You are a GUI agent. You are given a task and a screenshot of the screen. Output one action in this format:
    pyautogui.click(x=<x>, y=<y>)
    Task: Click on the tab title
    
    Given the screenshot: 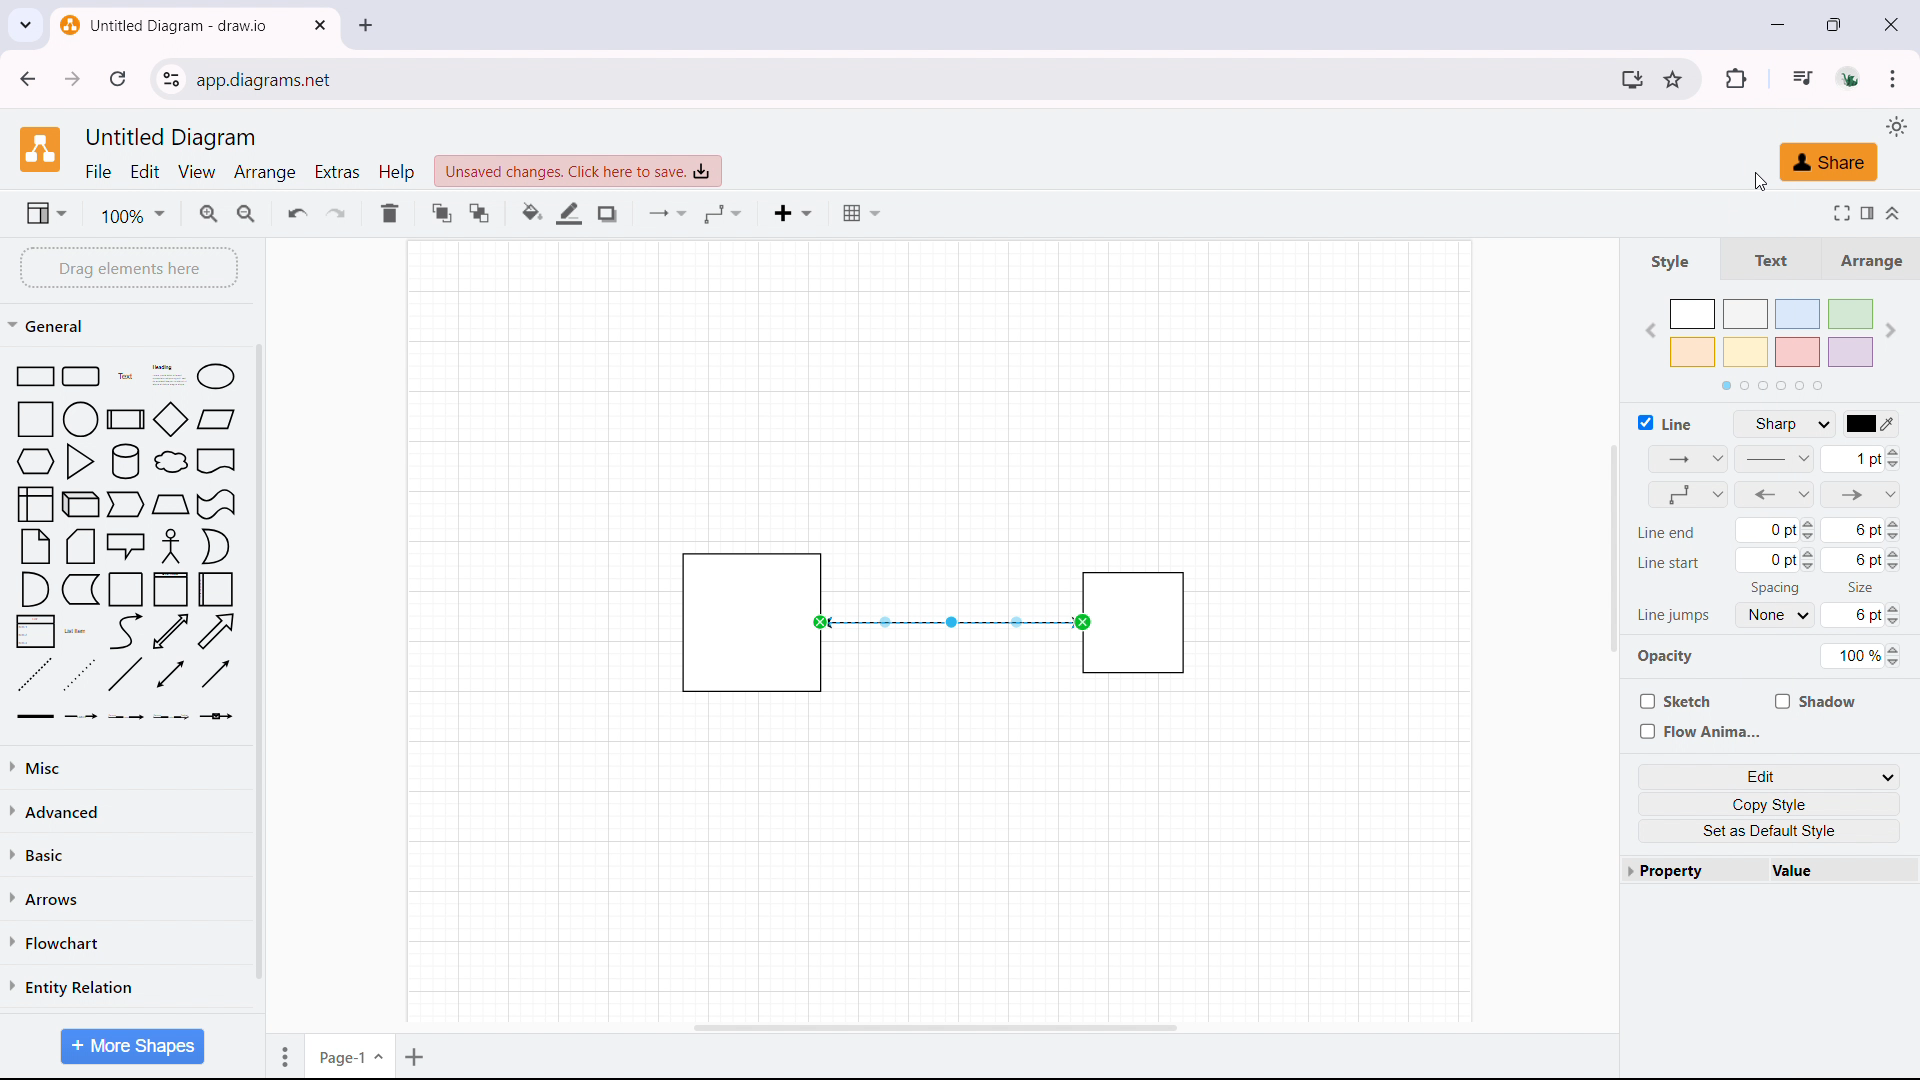 What is the action you would take?
    pyautogui.click(x=166, y=25)
    